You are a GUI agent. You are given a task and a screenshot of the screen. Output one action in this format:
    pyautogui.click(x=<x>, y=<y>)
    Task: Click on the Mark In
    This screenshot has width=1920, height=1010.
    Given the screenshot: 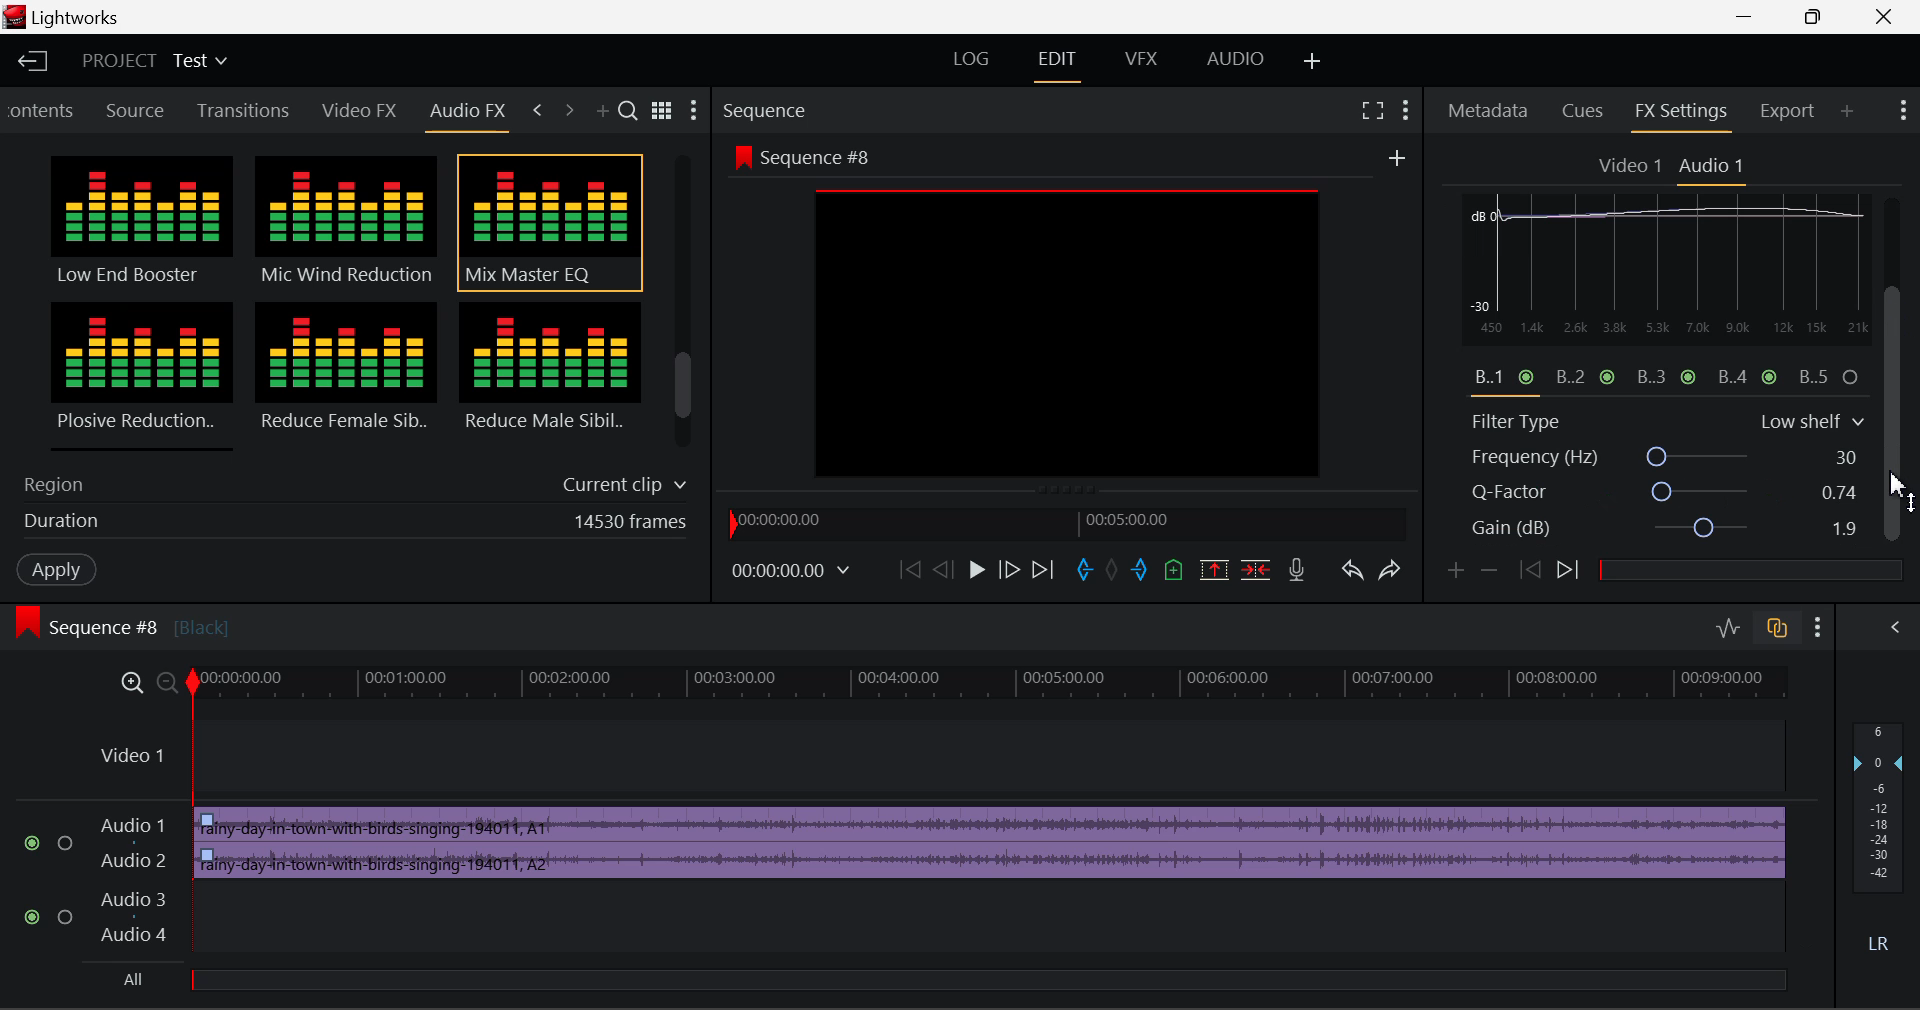 What is the action you would take?
    pyautogui.click(x=1088, y=571)
    